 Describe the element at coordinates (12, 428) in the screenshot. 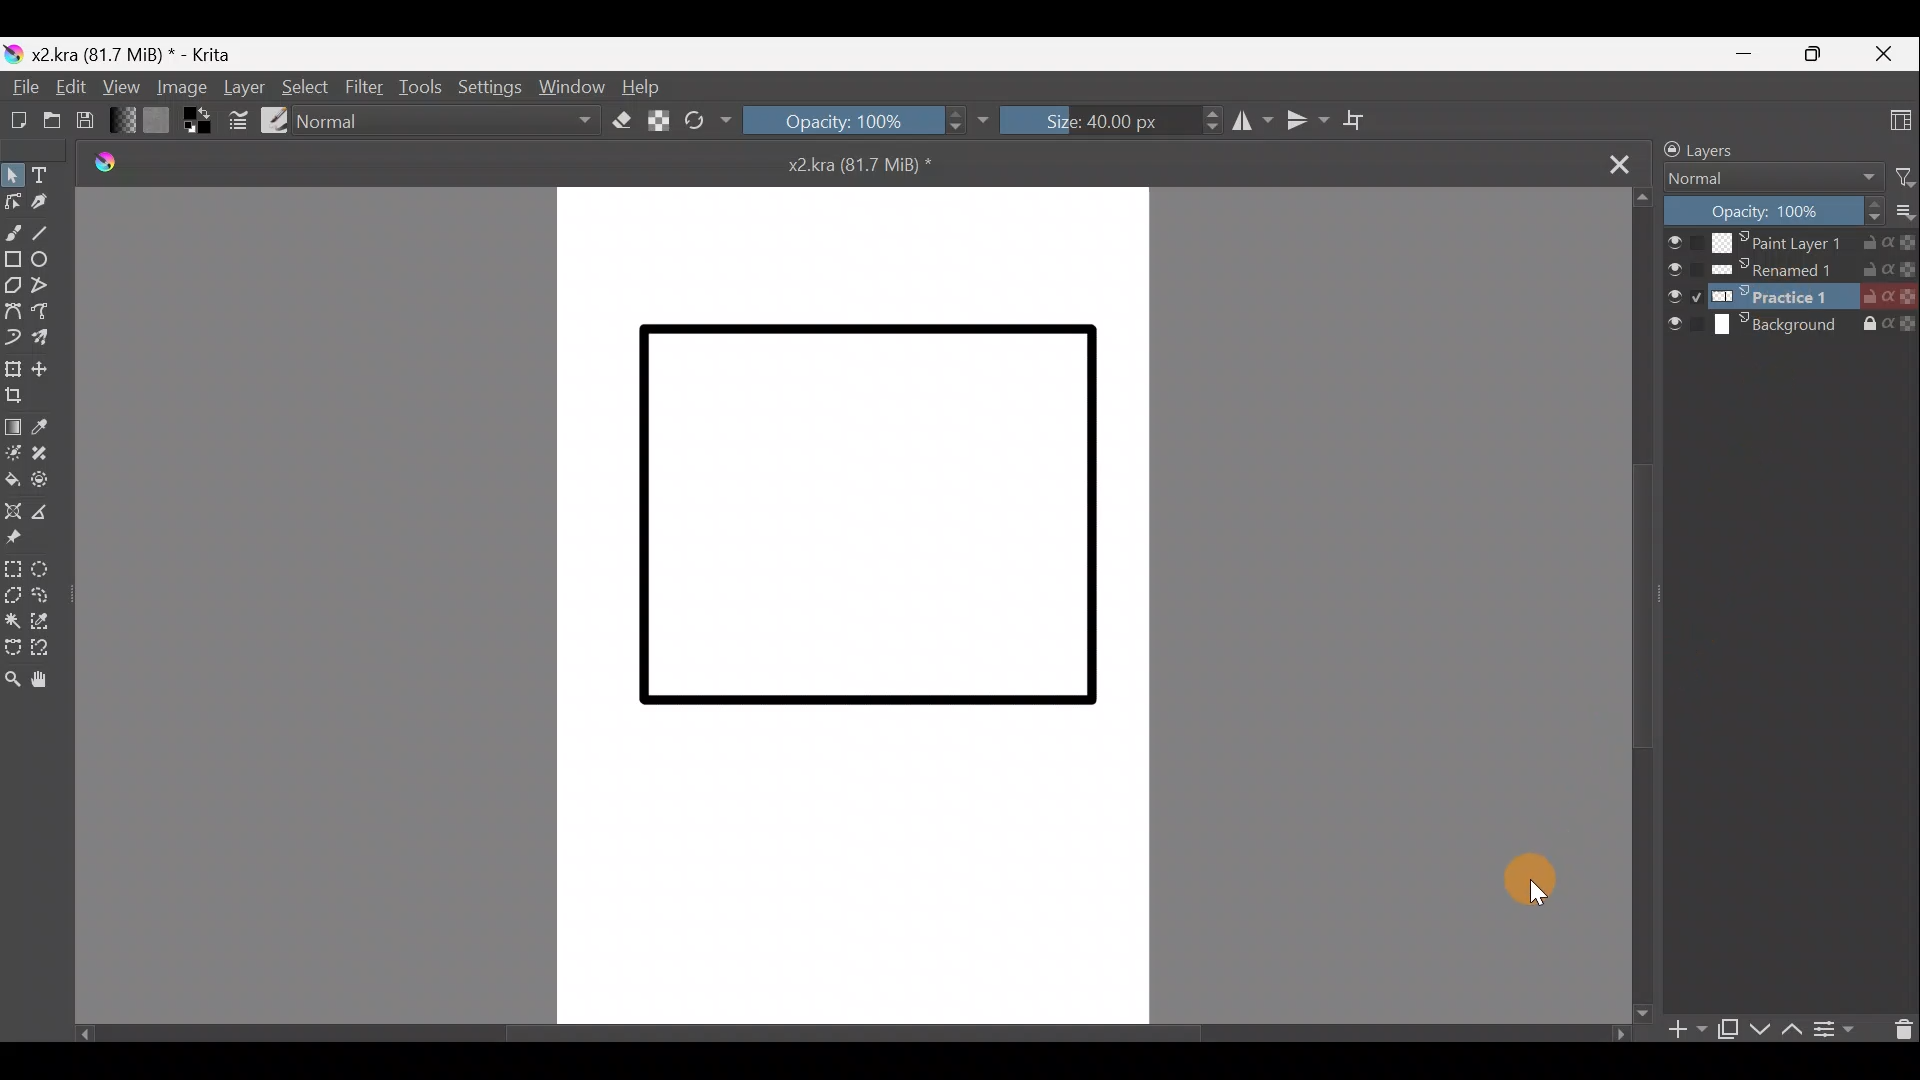

I see `Draw a gradient` at that location.